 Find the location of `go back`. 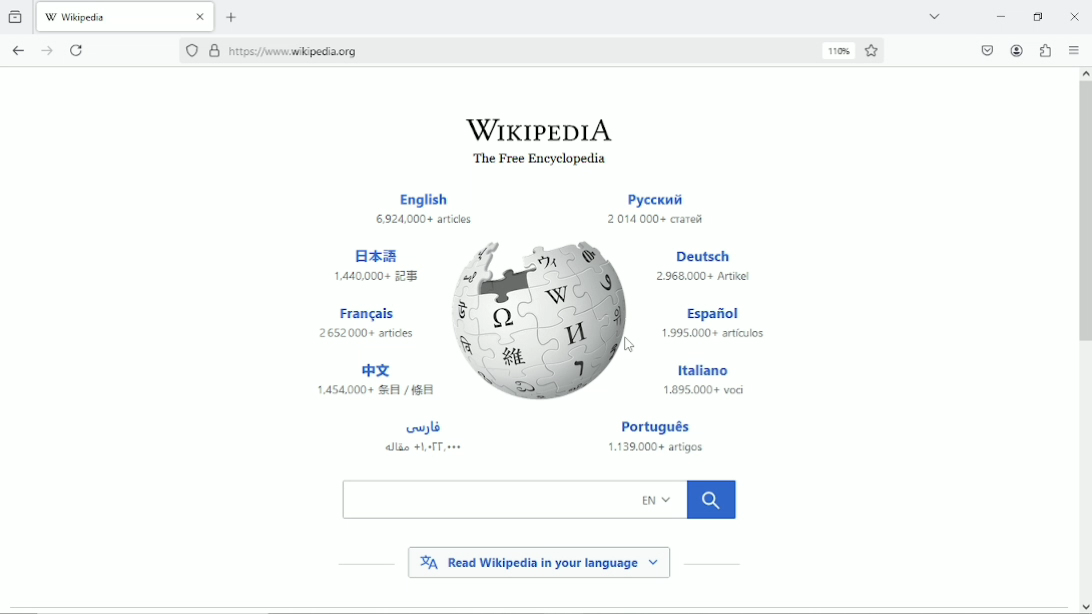

go back is located at coordinates (18, 48).